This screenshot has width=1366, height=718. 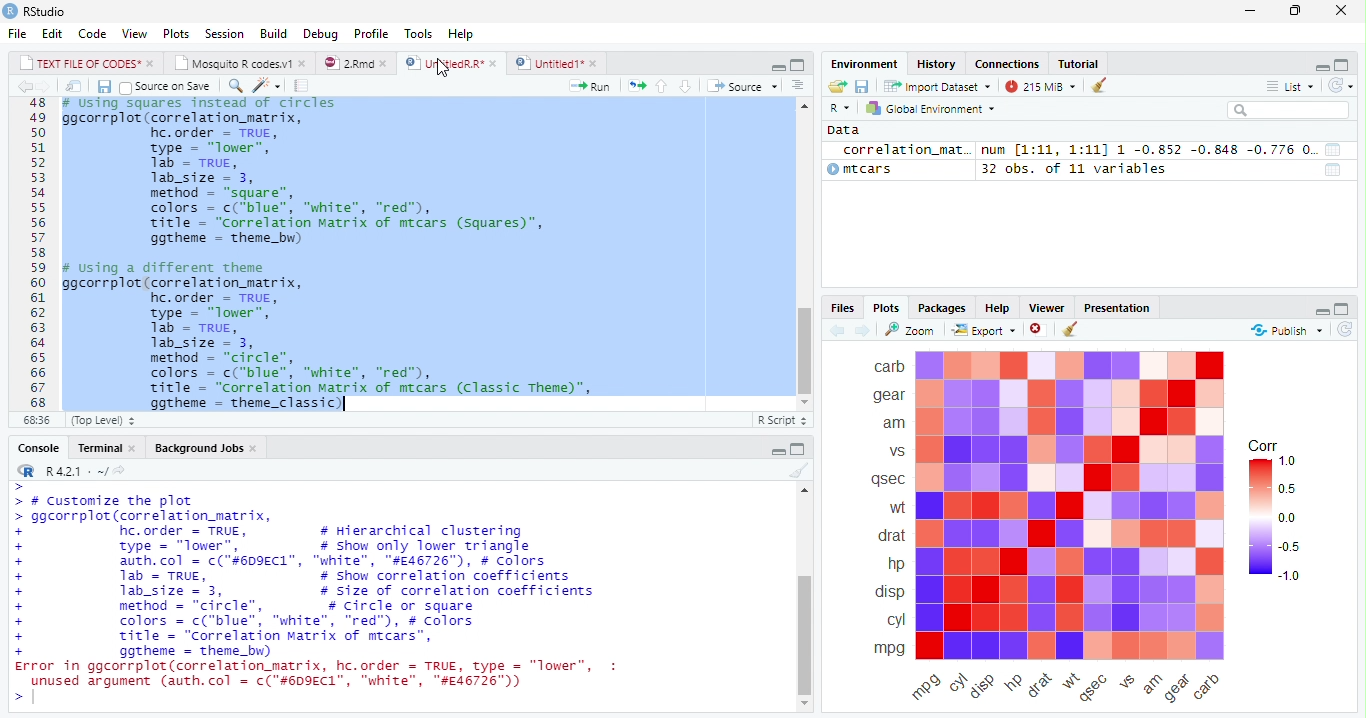 What do you see at coordinates (843, 128) in the screenshot?
I see `Data` at bounding box center [843, 128].